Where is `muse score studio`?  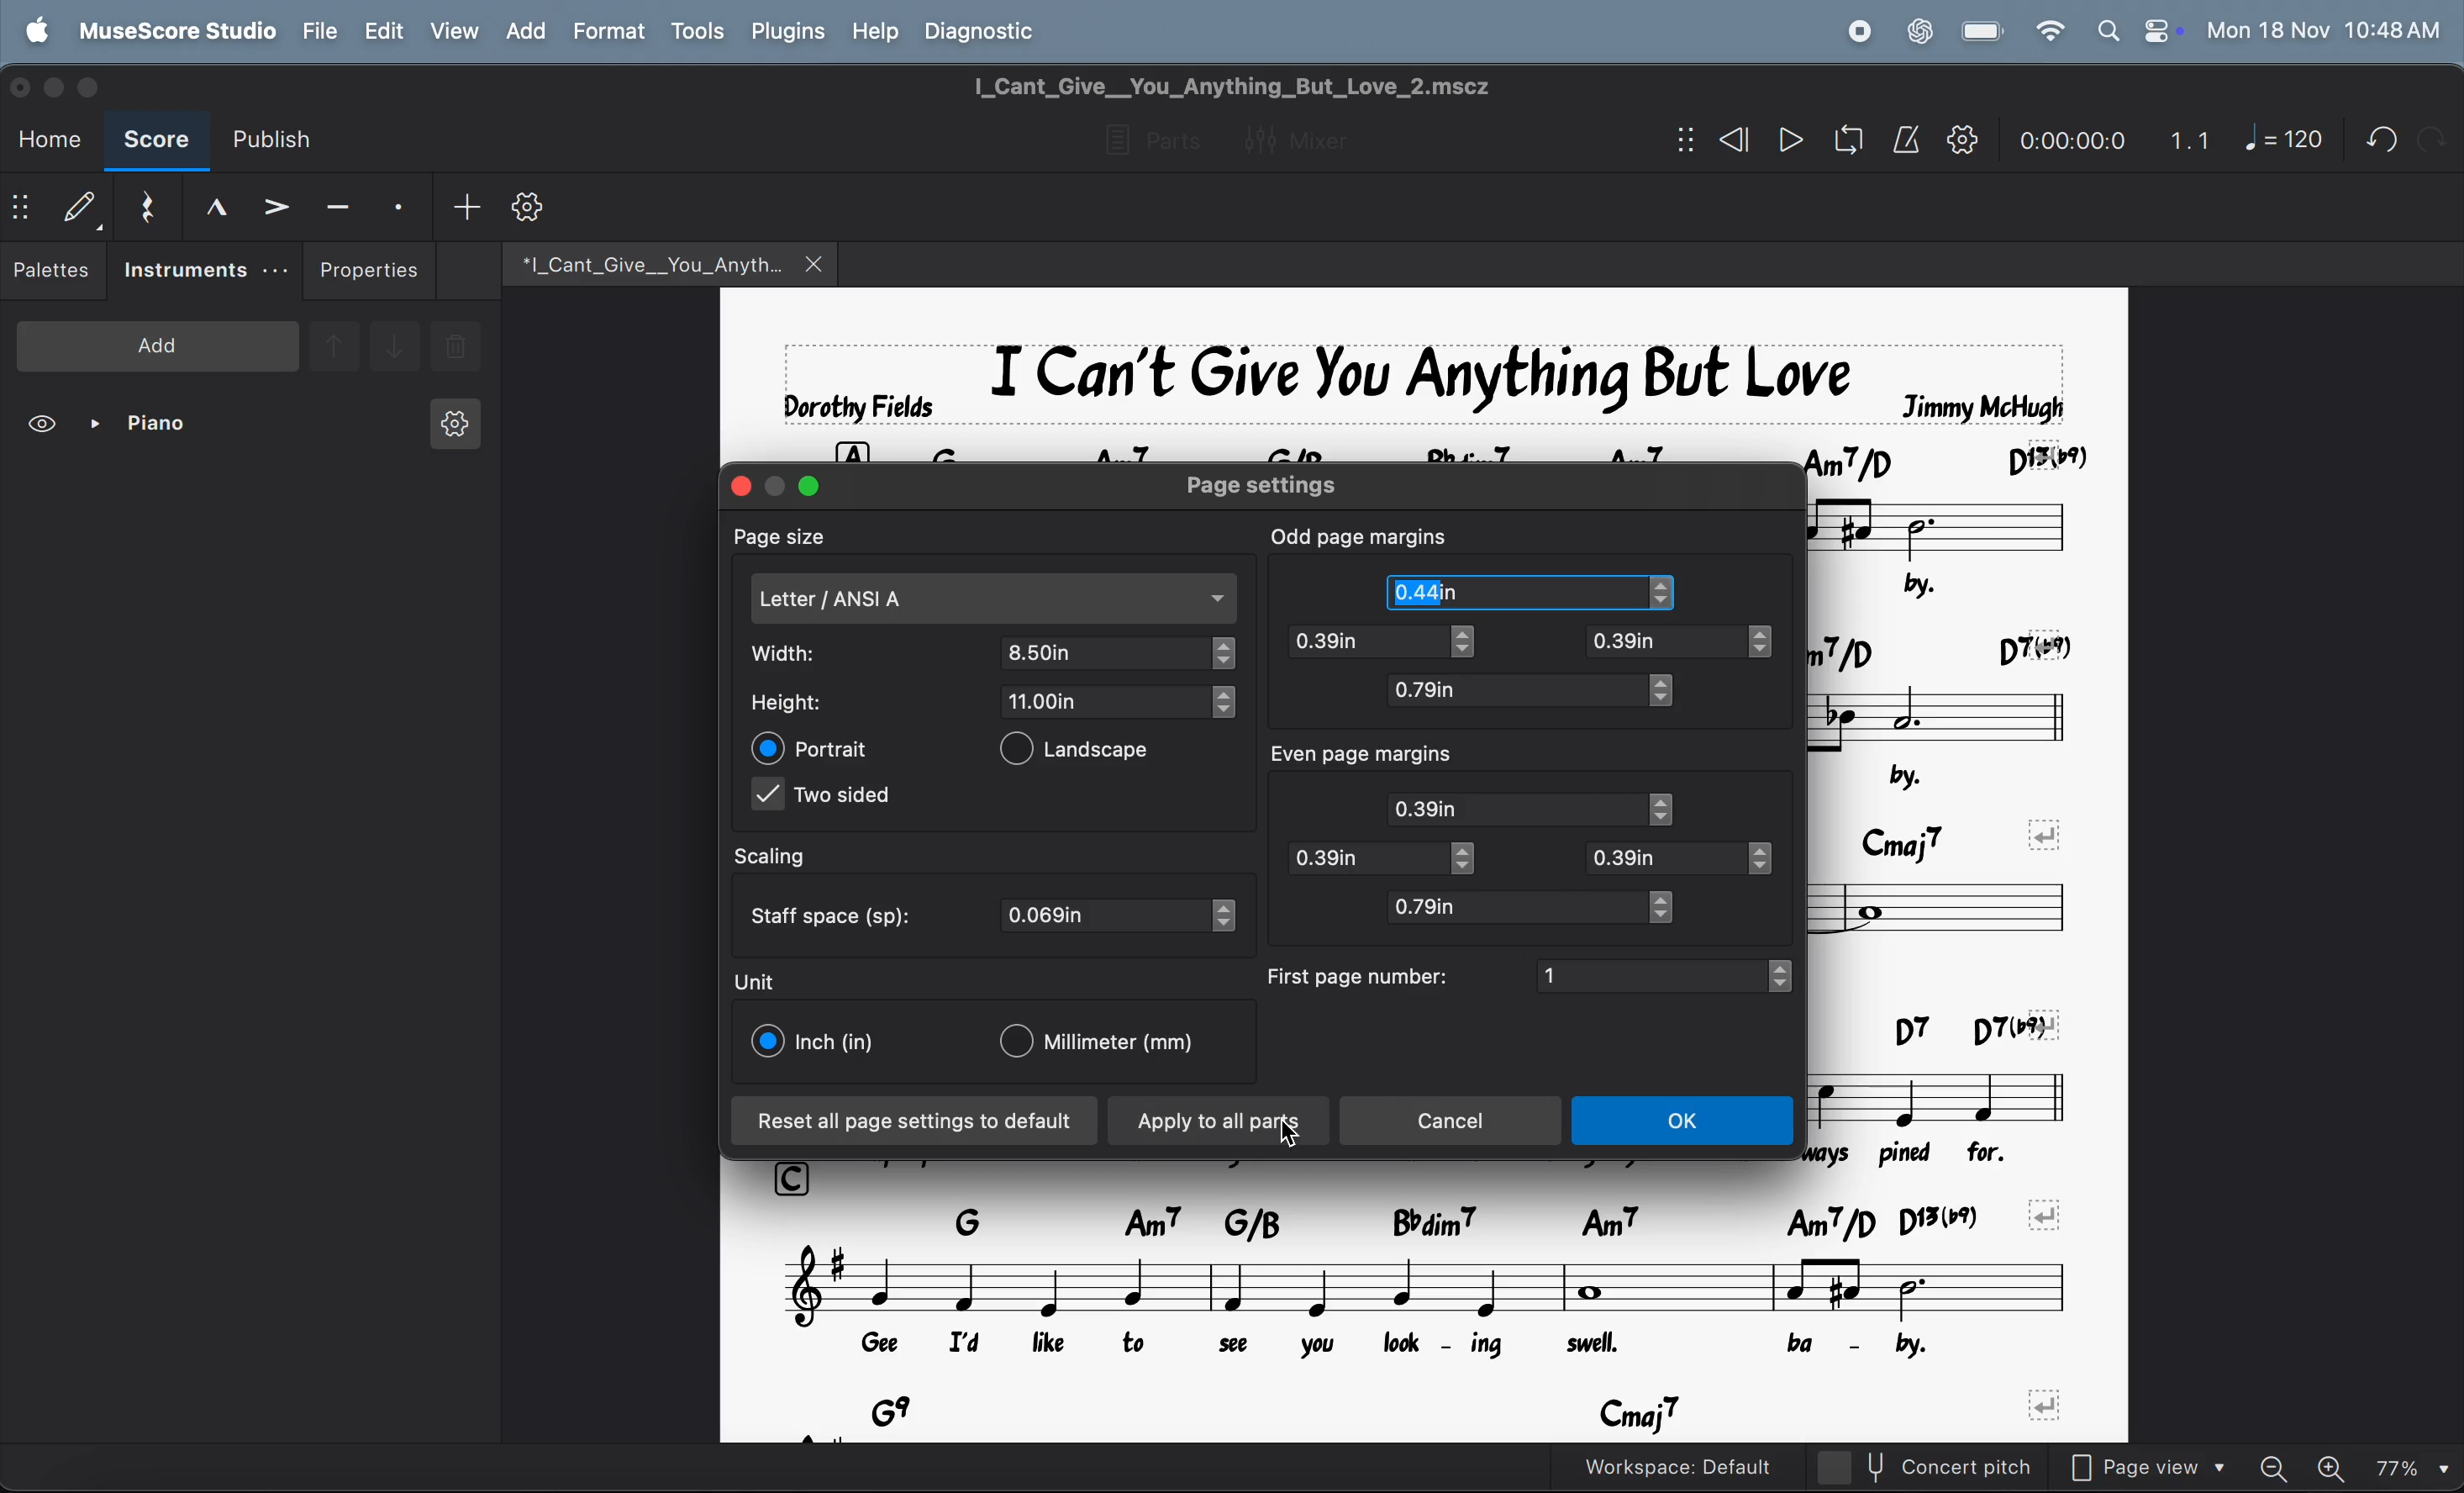
muse score studio is located at coordinates (176, 29).